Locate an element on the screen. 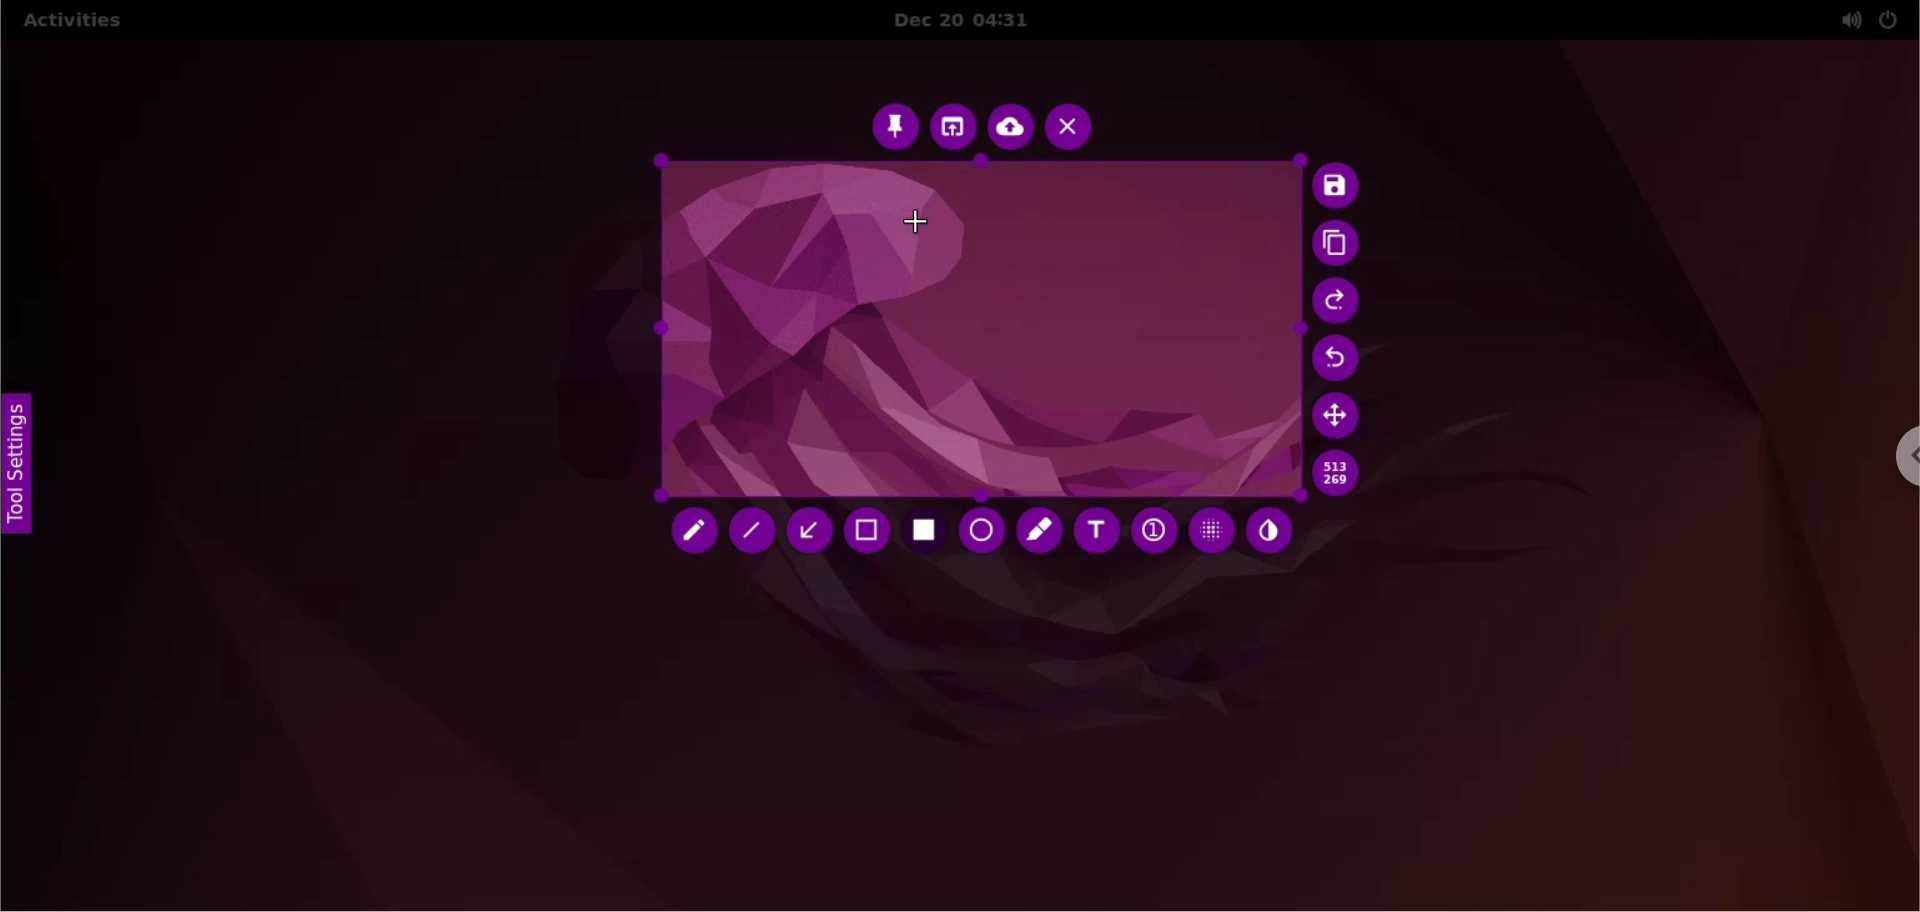 Image resolution: width=1920 pixels, height=912 pixels. save is located at coordinates (1337, 186).